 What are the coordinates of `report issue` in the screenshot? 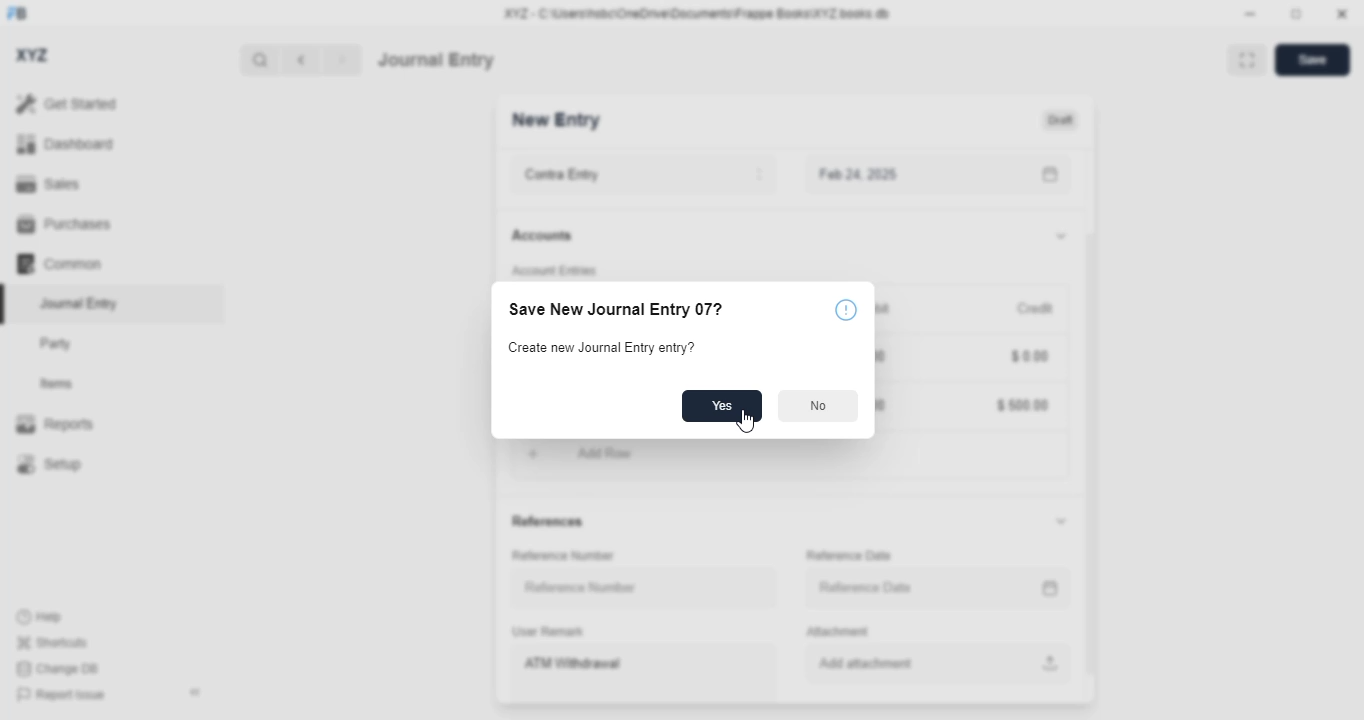 It's located at (61, 694).